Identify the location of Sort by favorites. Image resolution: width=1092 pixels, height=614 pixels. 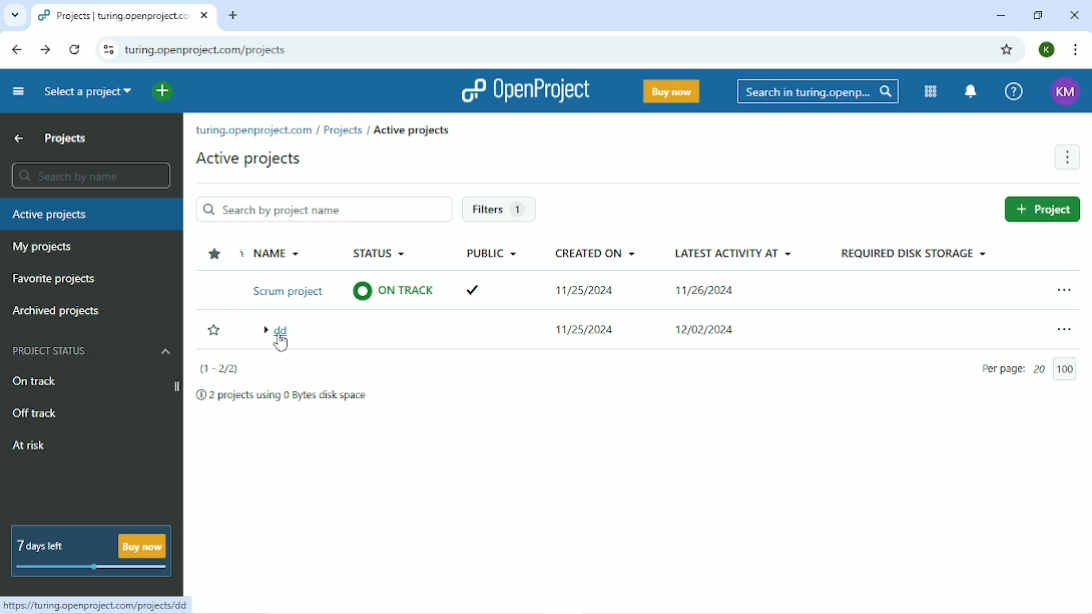
(213, 254).